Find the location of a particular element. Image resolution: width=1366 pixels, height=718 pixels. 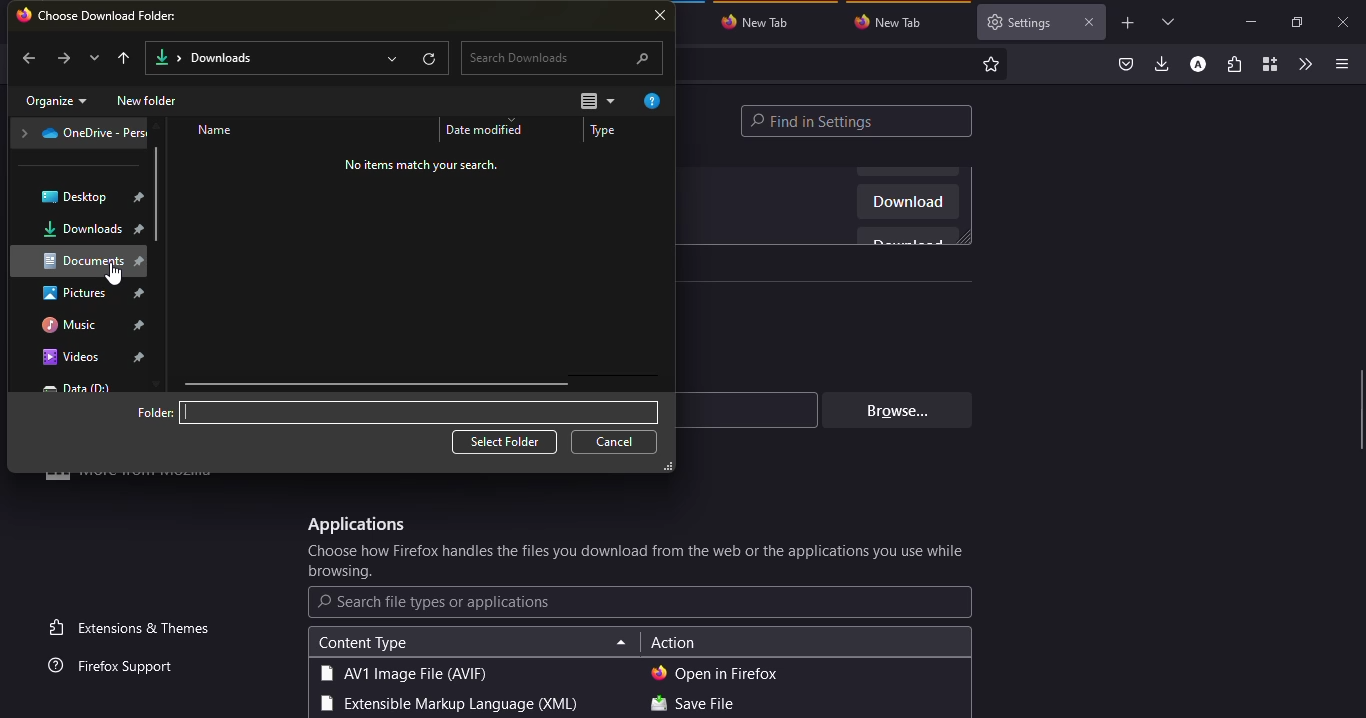

pin is located at coordinates (143, 324).